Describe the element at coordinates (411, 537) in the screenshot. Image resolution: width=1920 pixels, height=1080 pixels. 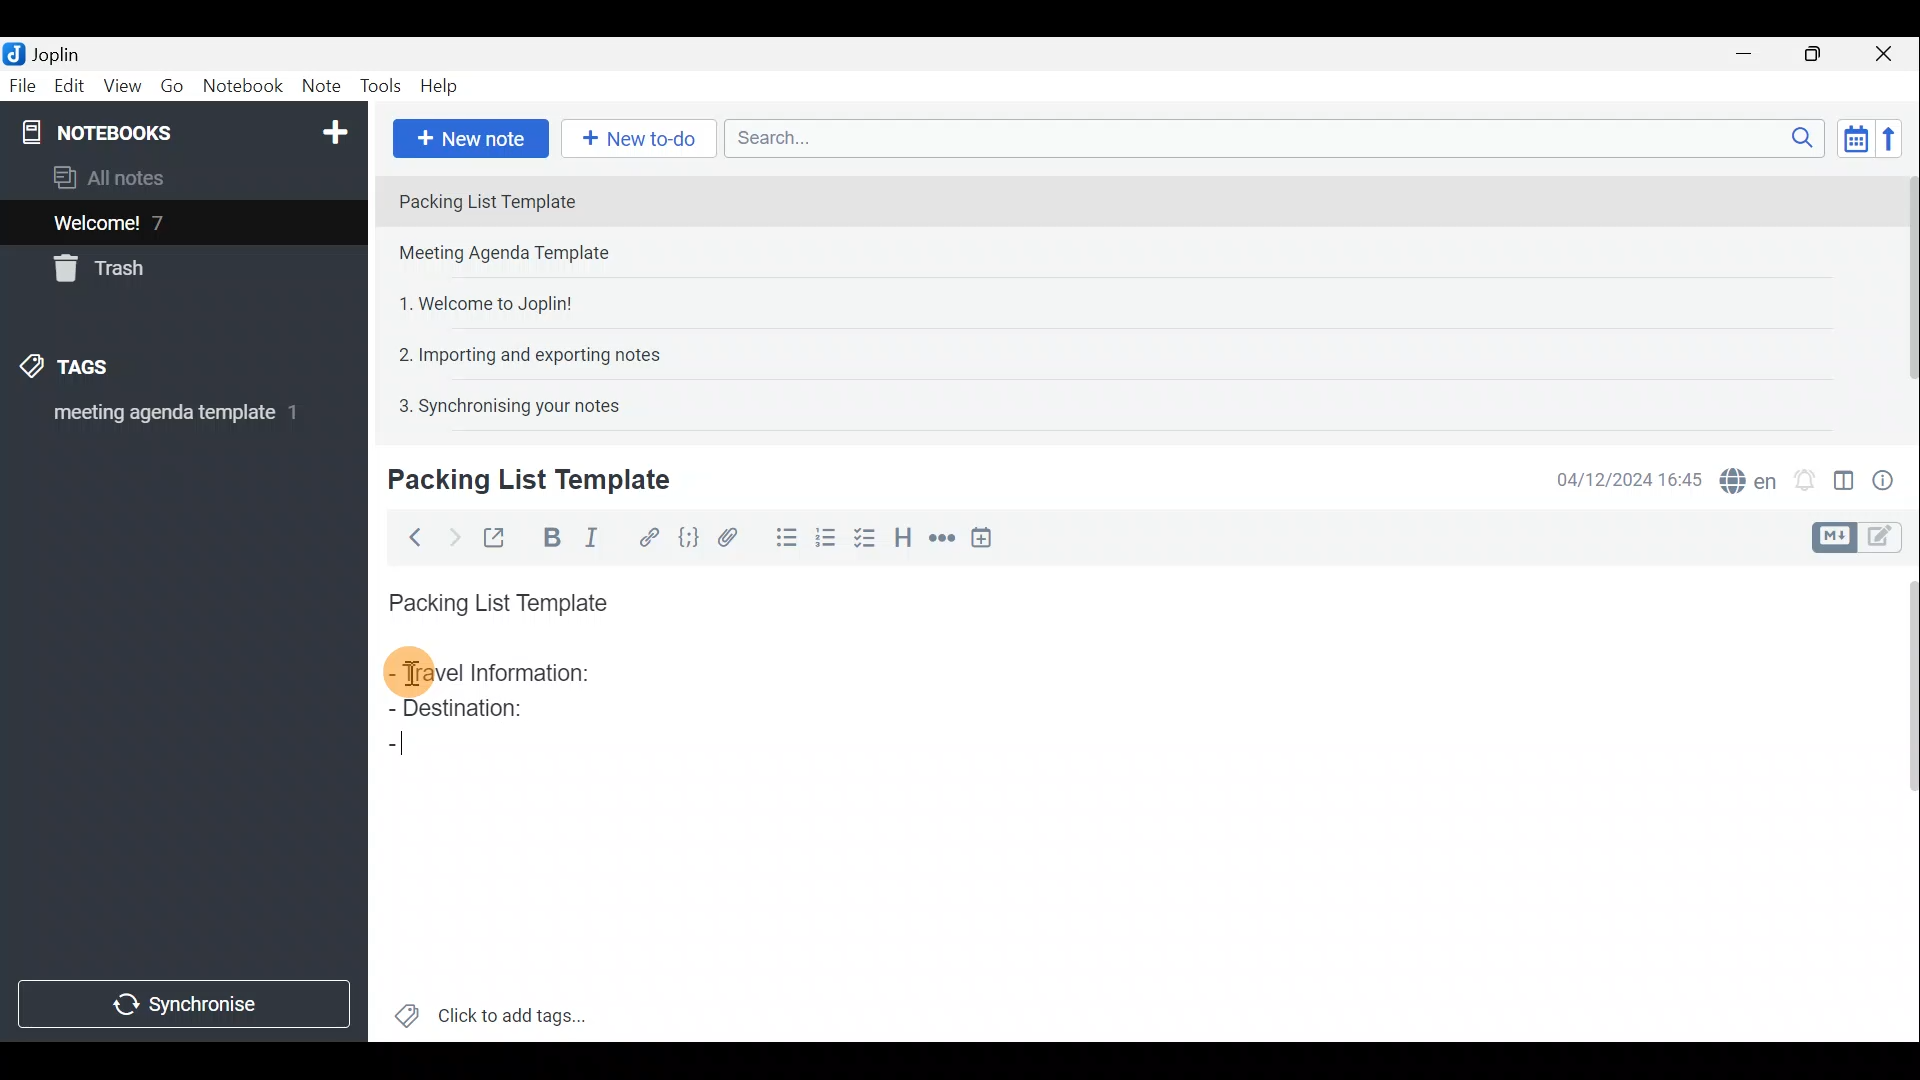
I see `Back` at that location.